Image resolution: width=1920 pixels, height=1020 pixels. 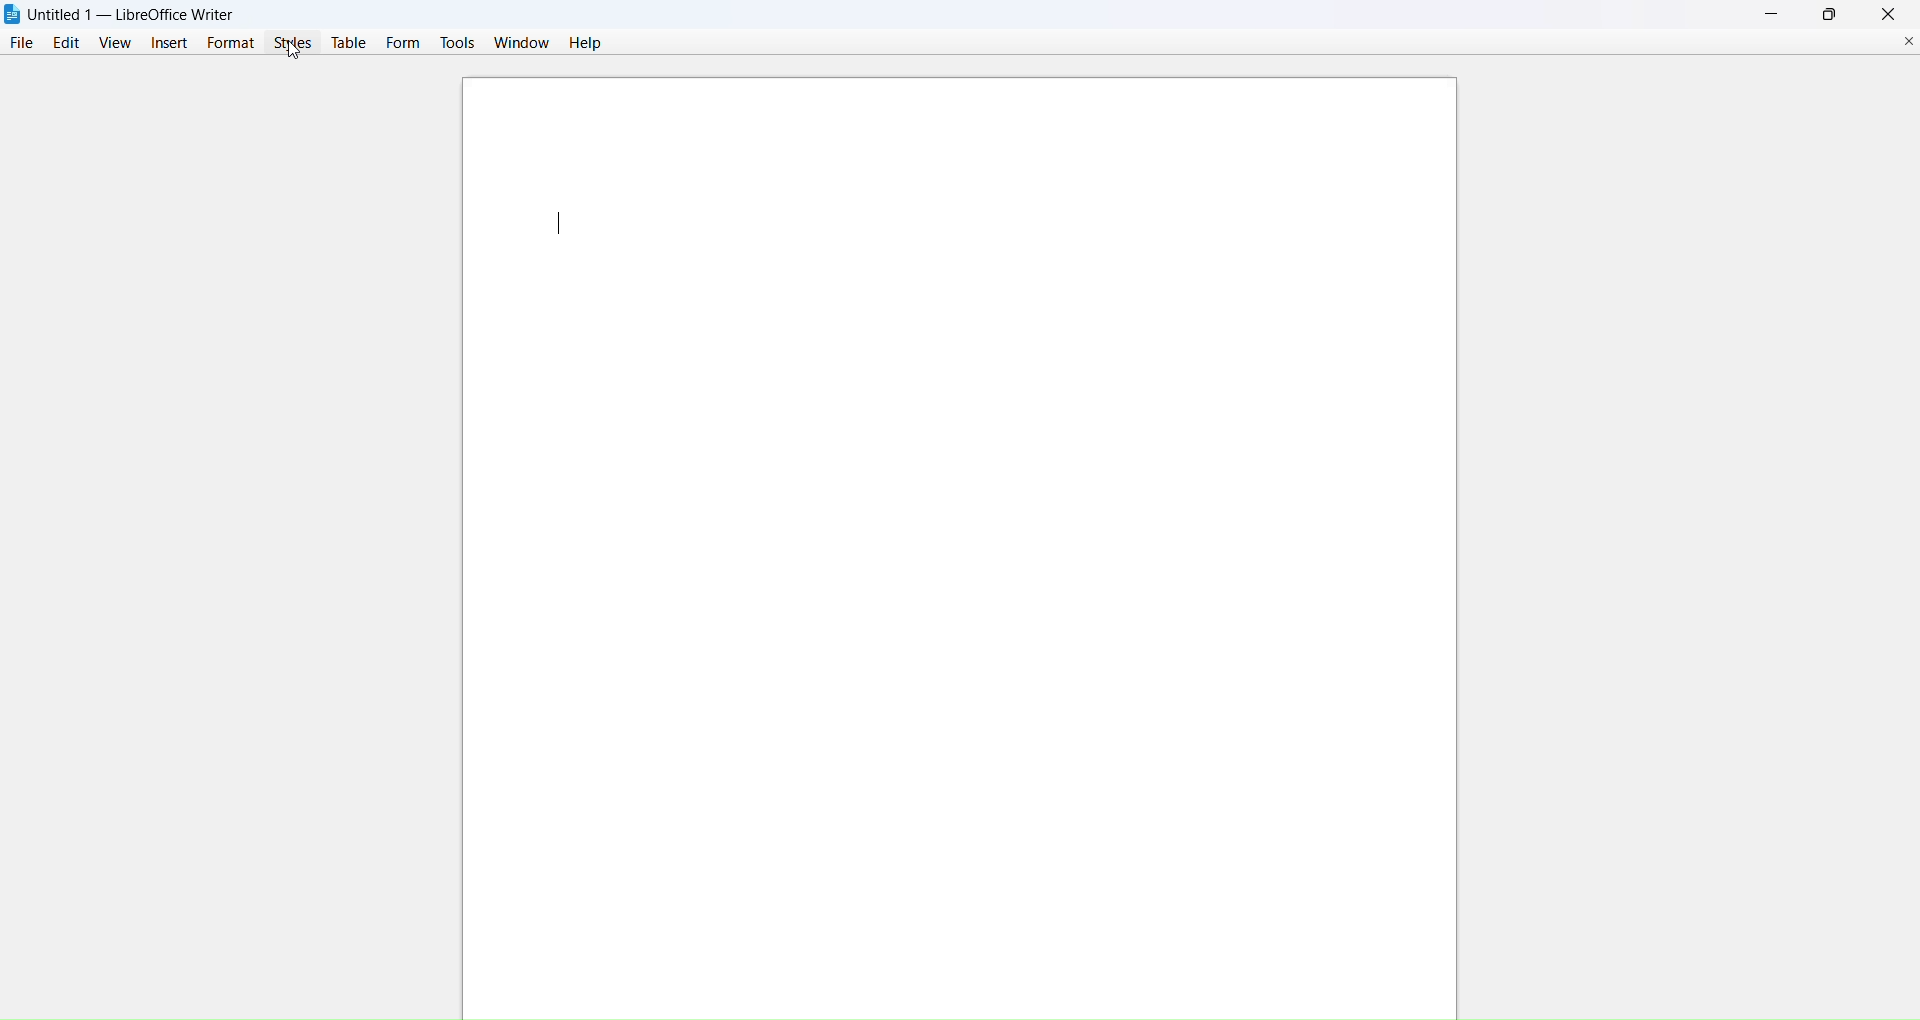 What do you see at coordinates (405, 42) in the screenshot?
I see `form` at bounding box center [405, 42].